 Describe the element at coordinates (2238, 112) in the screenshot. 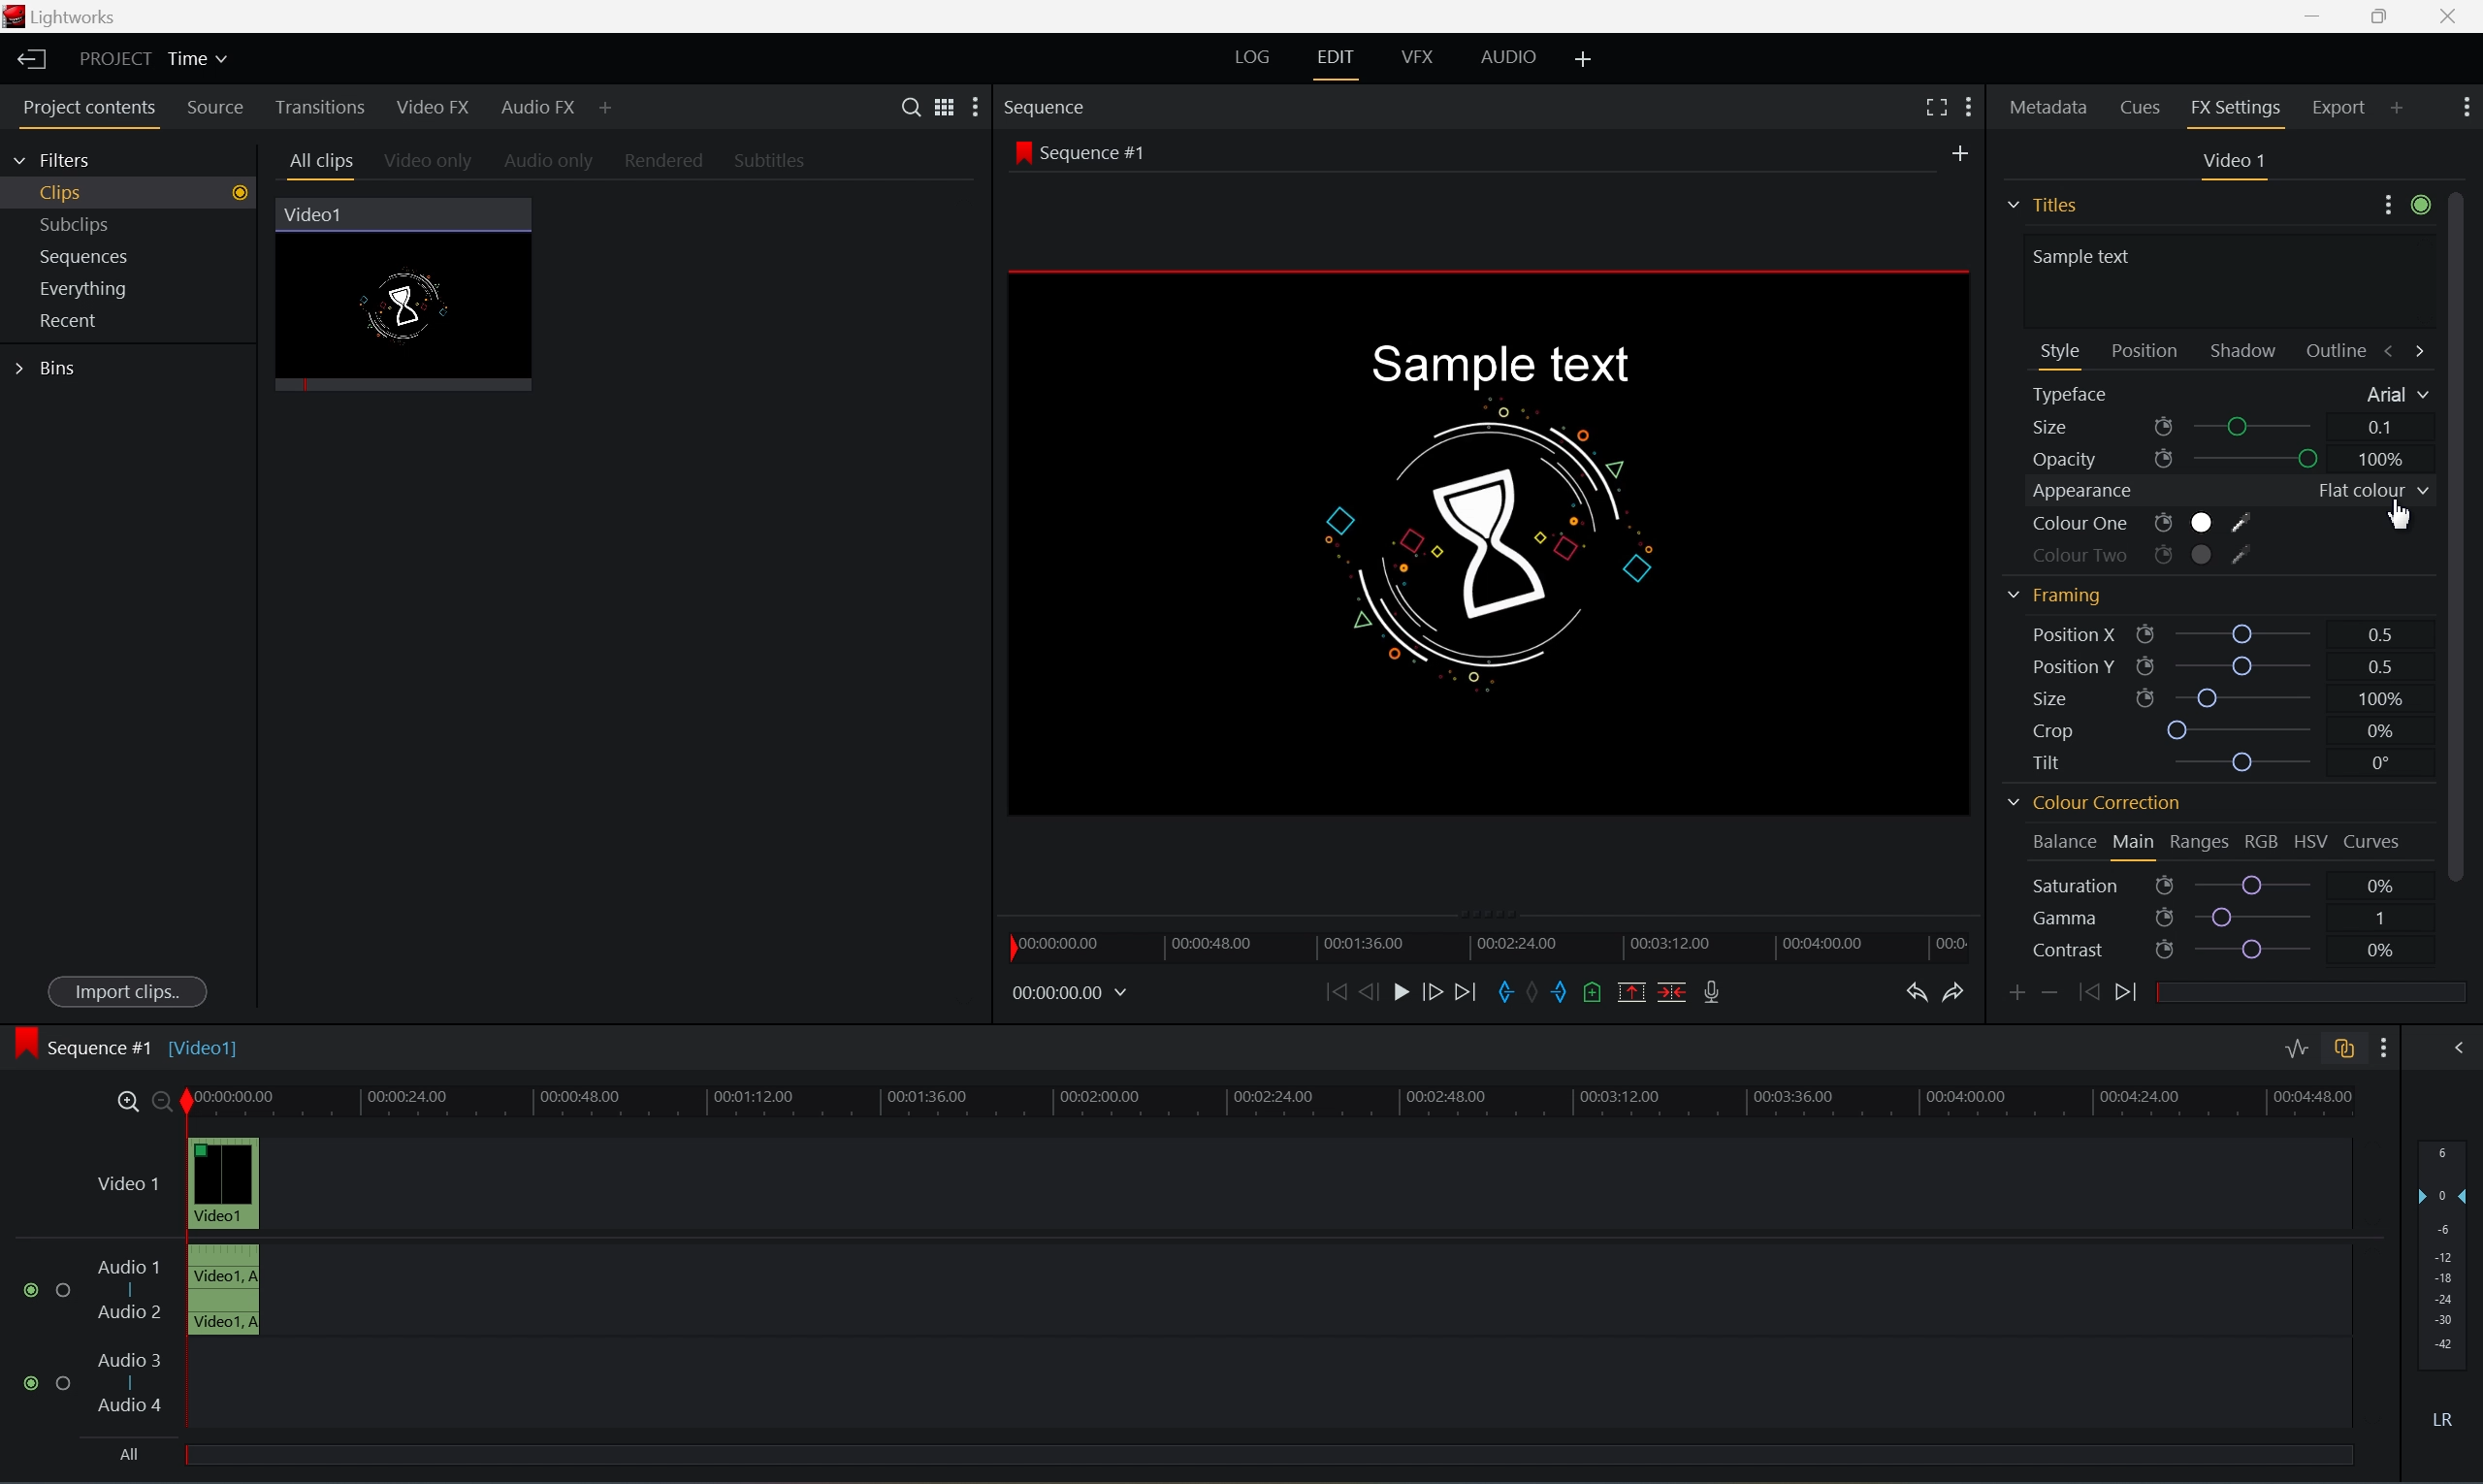

I see `fx settings` at that location.